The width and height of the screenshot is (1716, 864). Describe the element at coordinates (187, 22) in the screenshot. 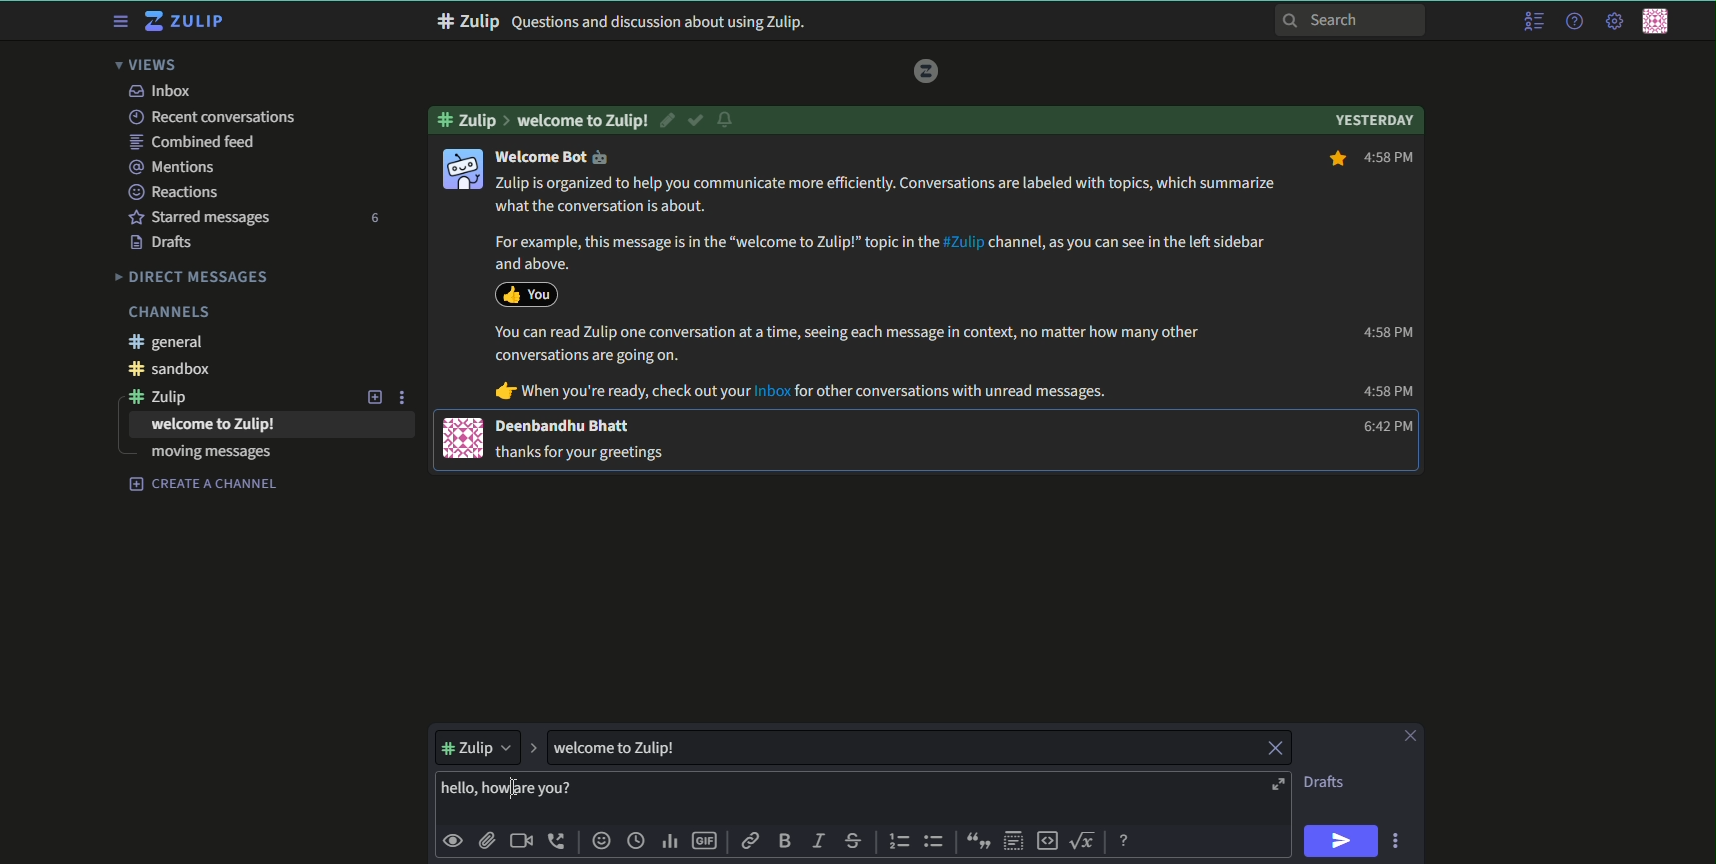

I see `title and logo` at that location.